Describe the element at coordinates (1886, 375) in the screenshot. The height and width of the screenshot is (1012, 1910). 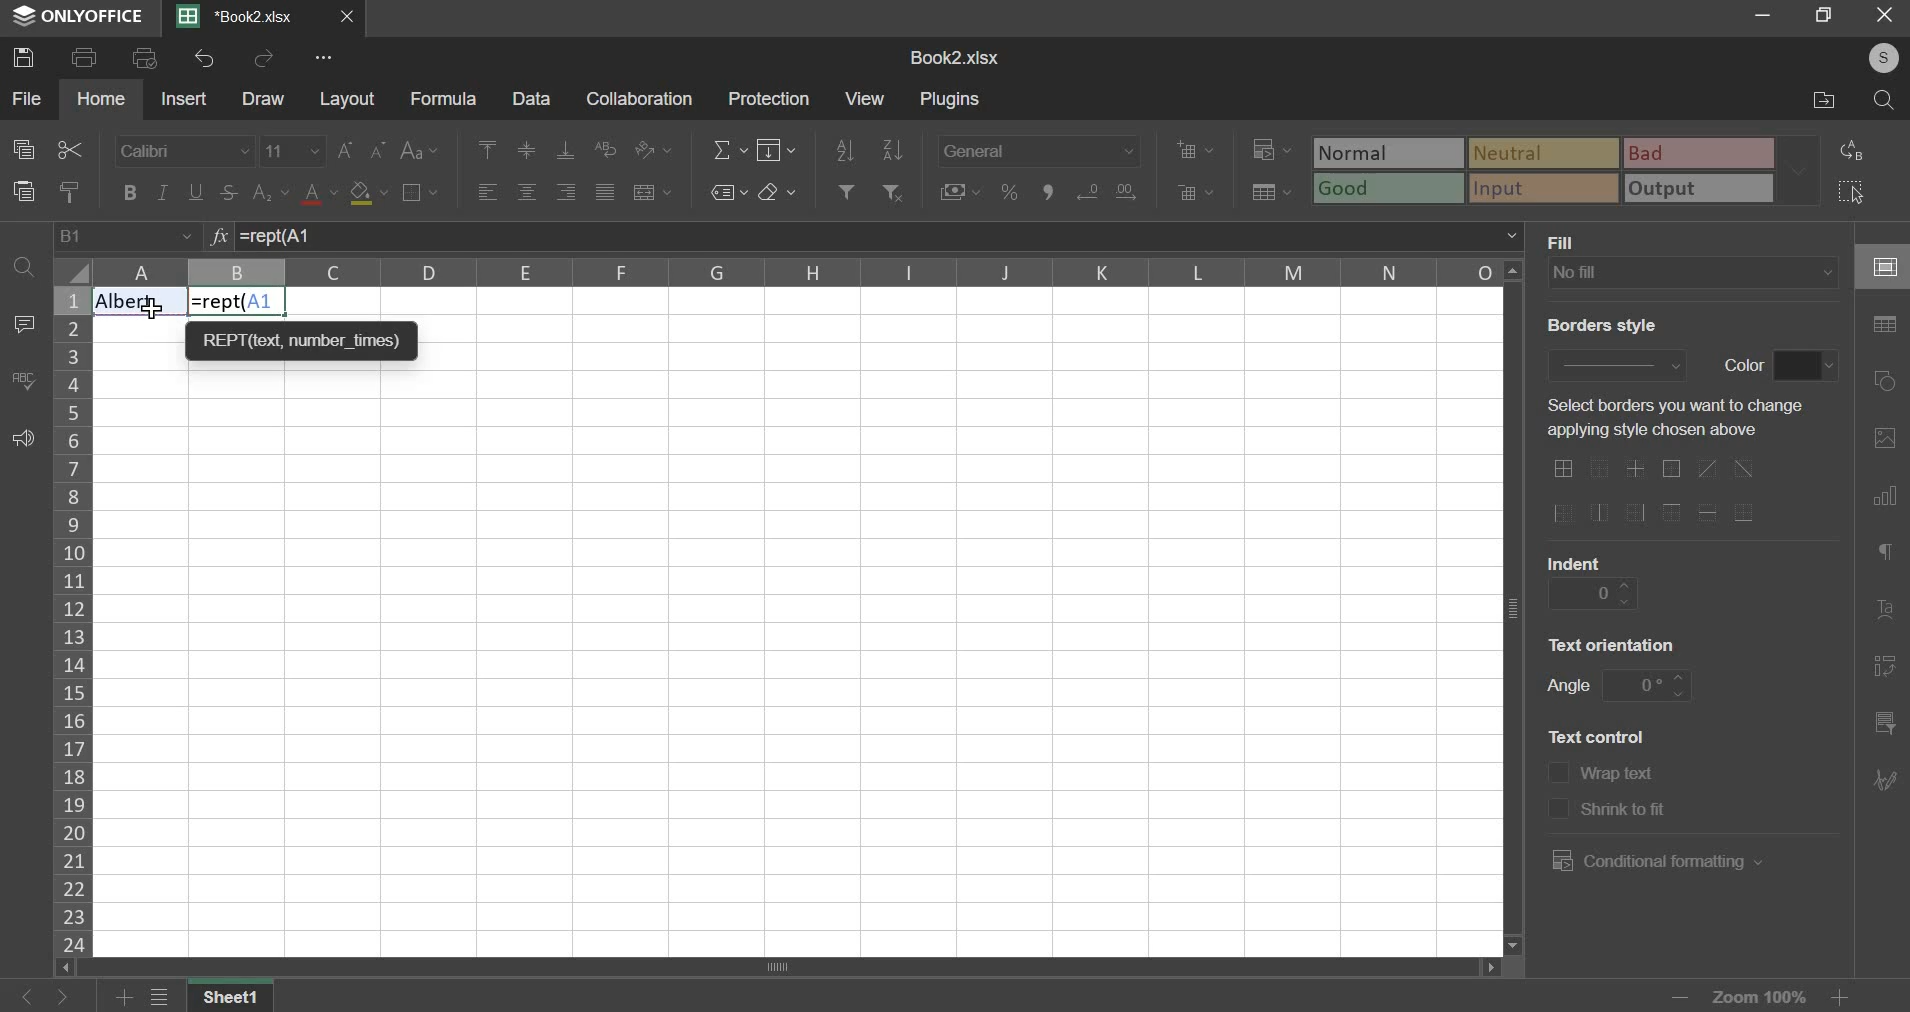
I see `shape settings` at that location.